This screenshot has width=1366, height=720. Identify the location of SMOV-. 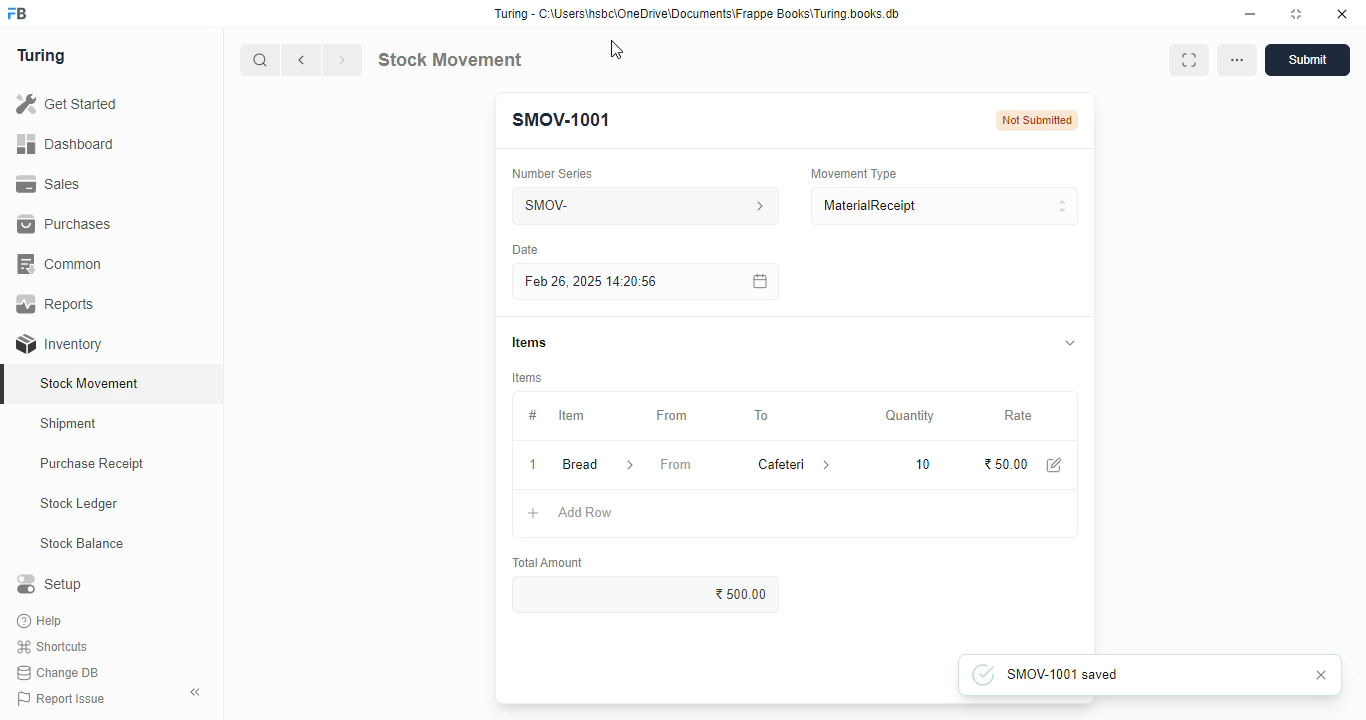
(647, 205).